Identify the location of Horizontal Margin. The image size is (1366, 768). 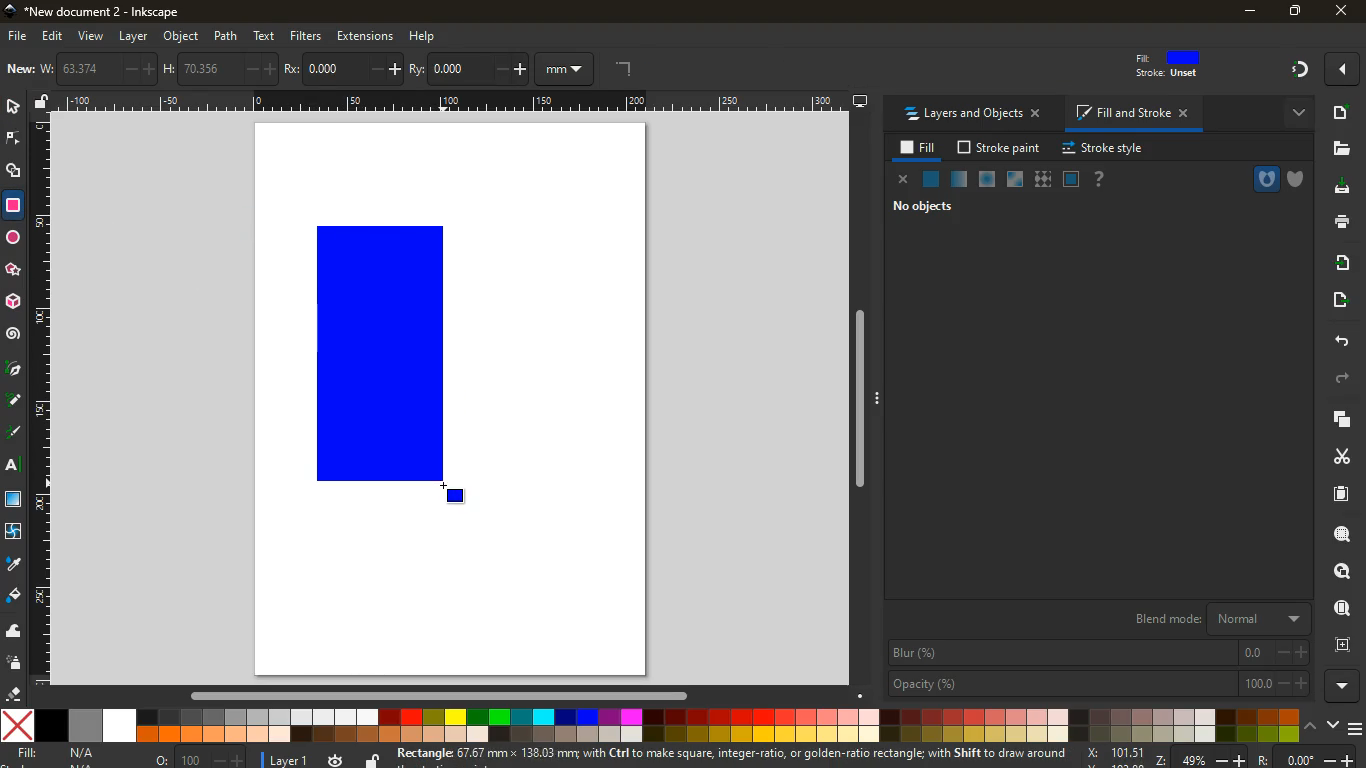
(39, 400).